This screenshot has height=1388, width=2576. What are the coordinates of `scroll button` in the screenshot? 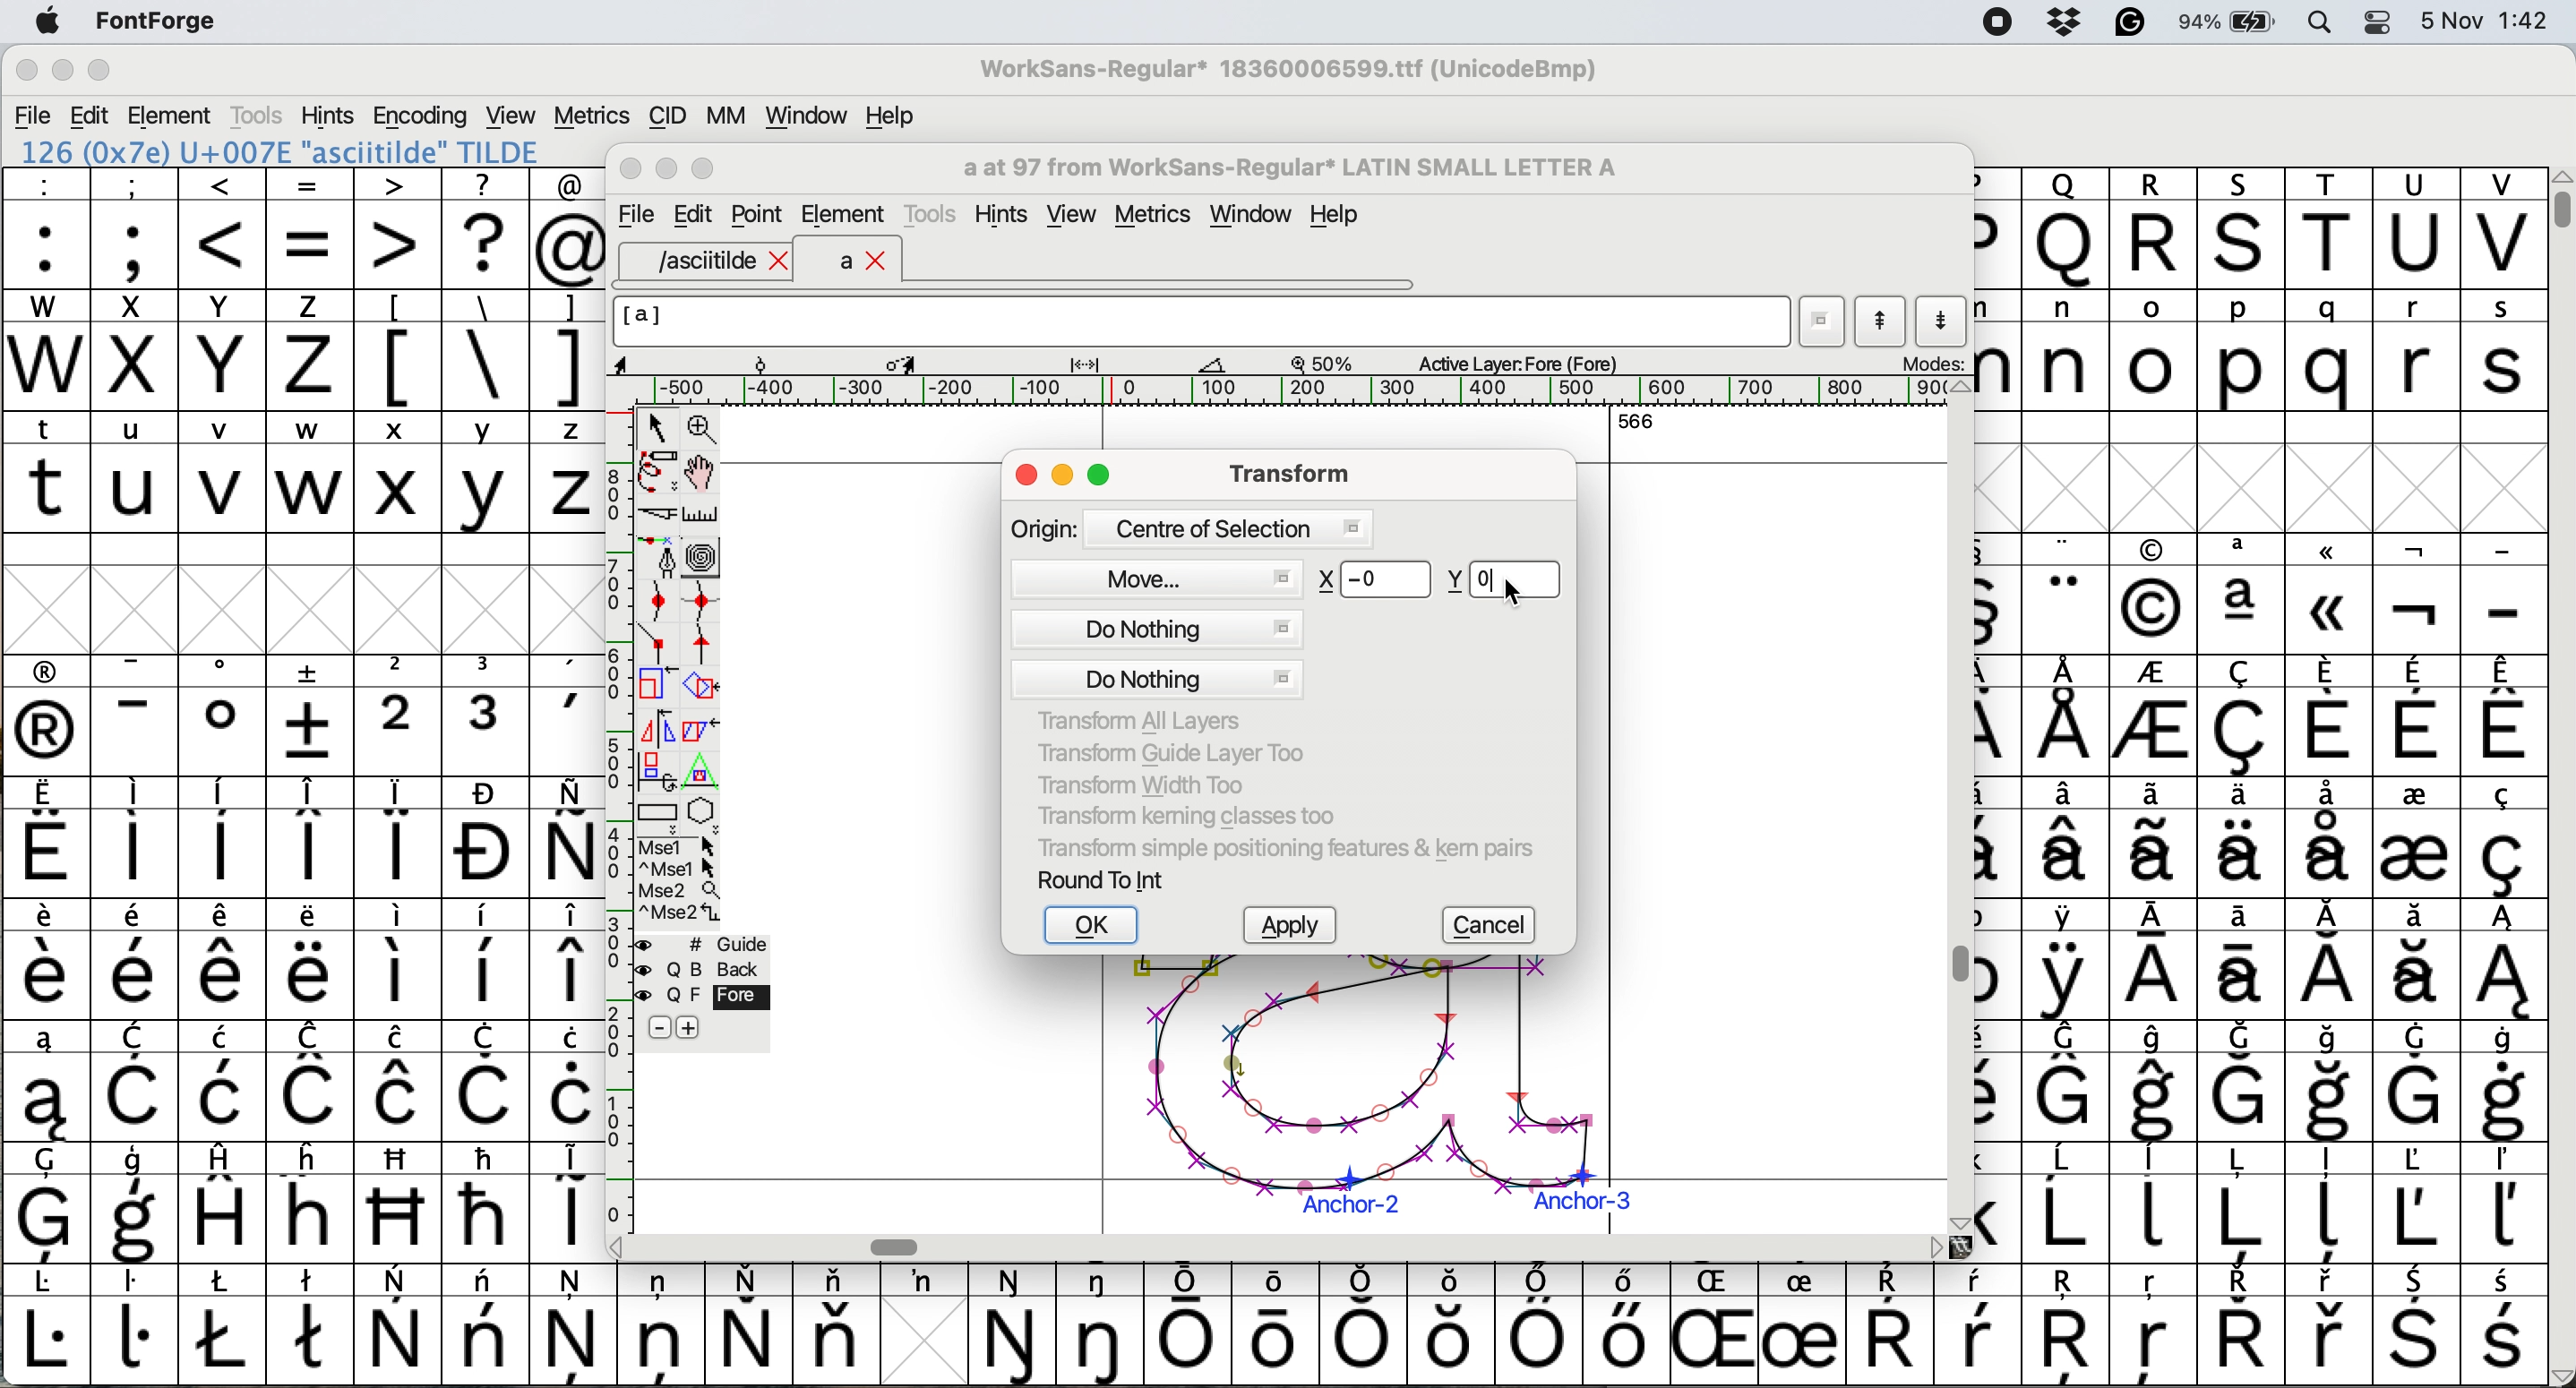 It's located at (1960, 388).